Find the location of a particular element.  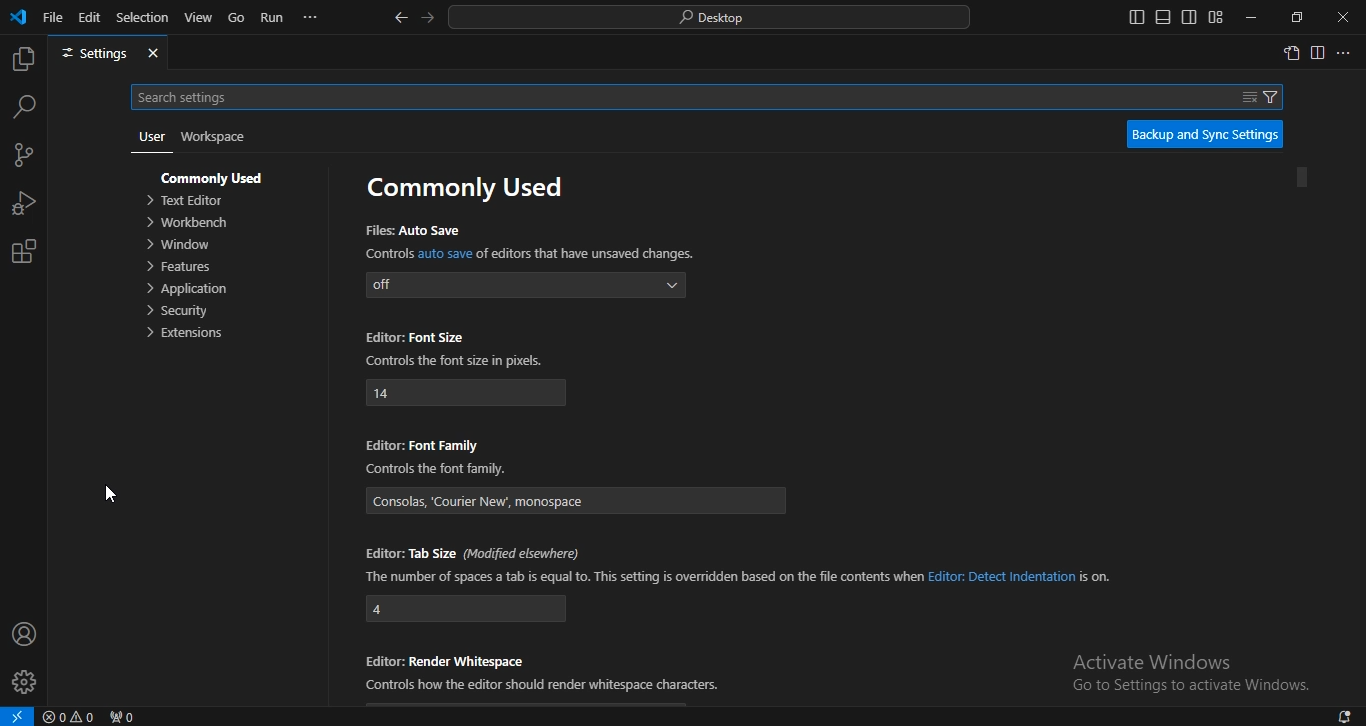

vscode icon is located at coordinates (18, 18).